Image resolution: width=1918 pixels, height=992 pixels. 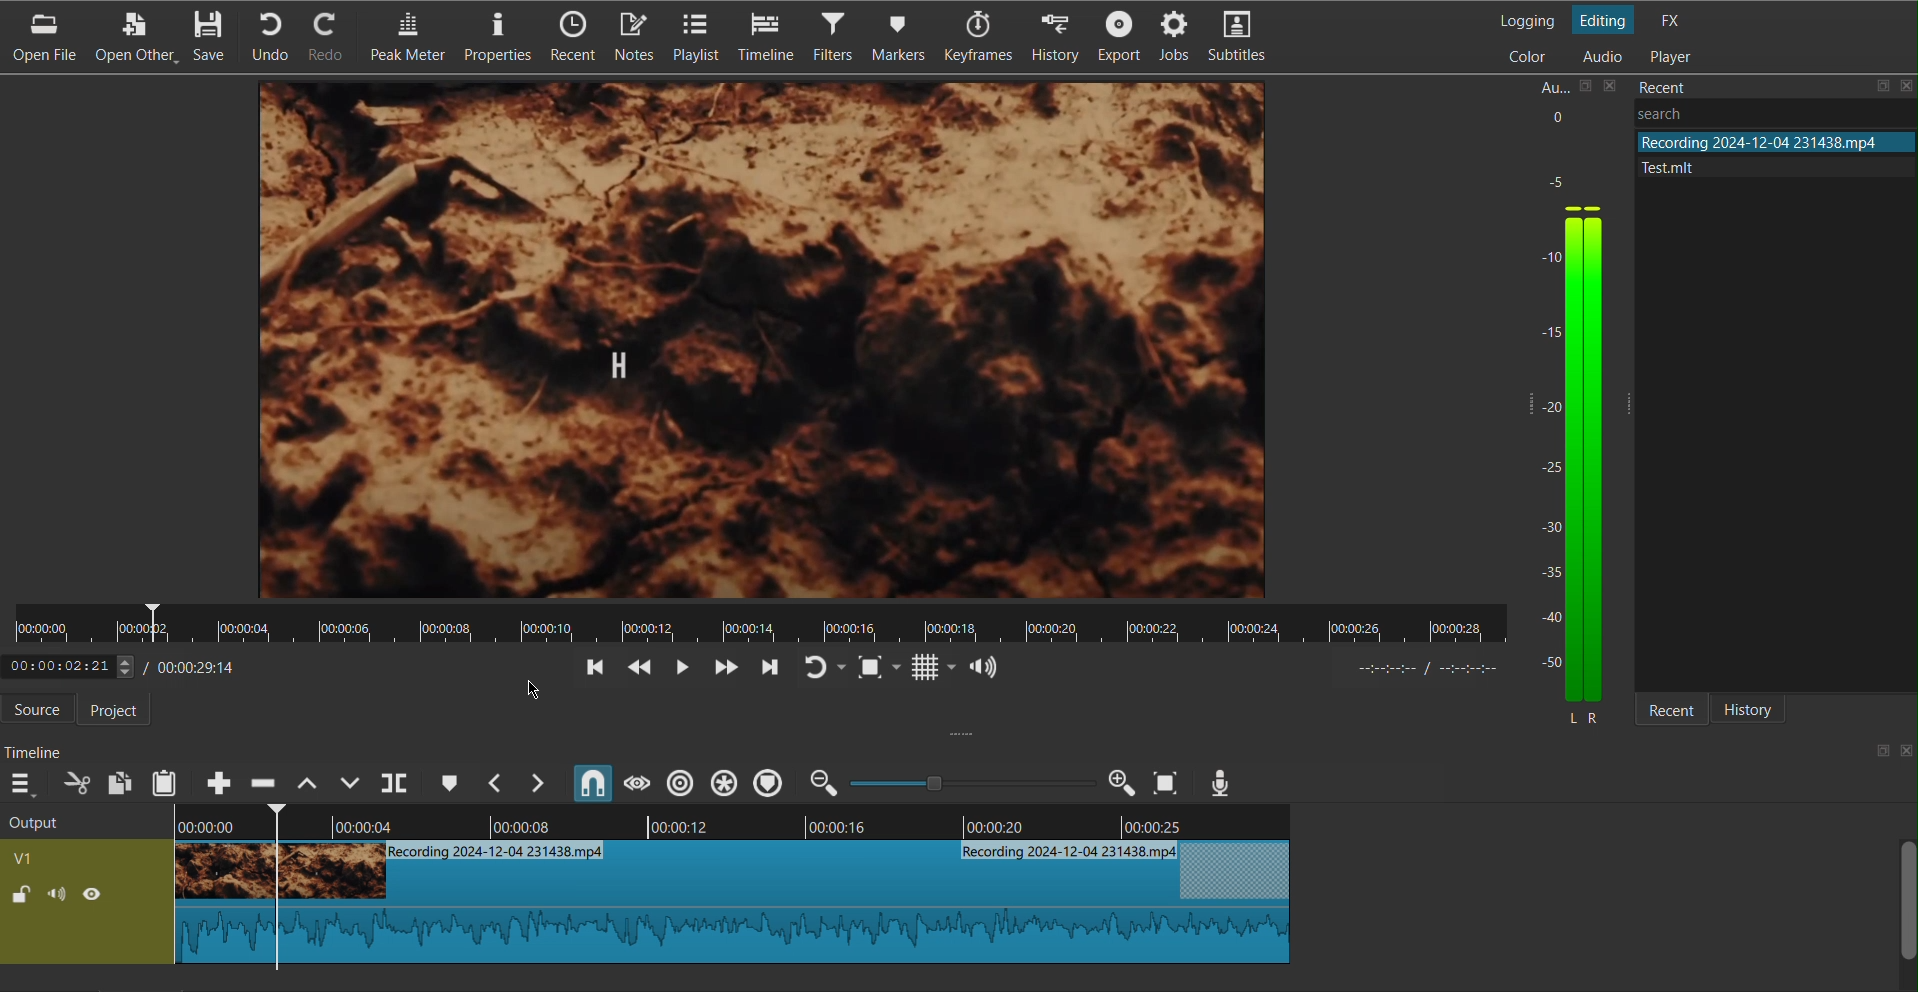 What do you see at coordinates (1550, 84) in the screenshot?
I see `Aux` at bounding box center [1550, 84].